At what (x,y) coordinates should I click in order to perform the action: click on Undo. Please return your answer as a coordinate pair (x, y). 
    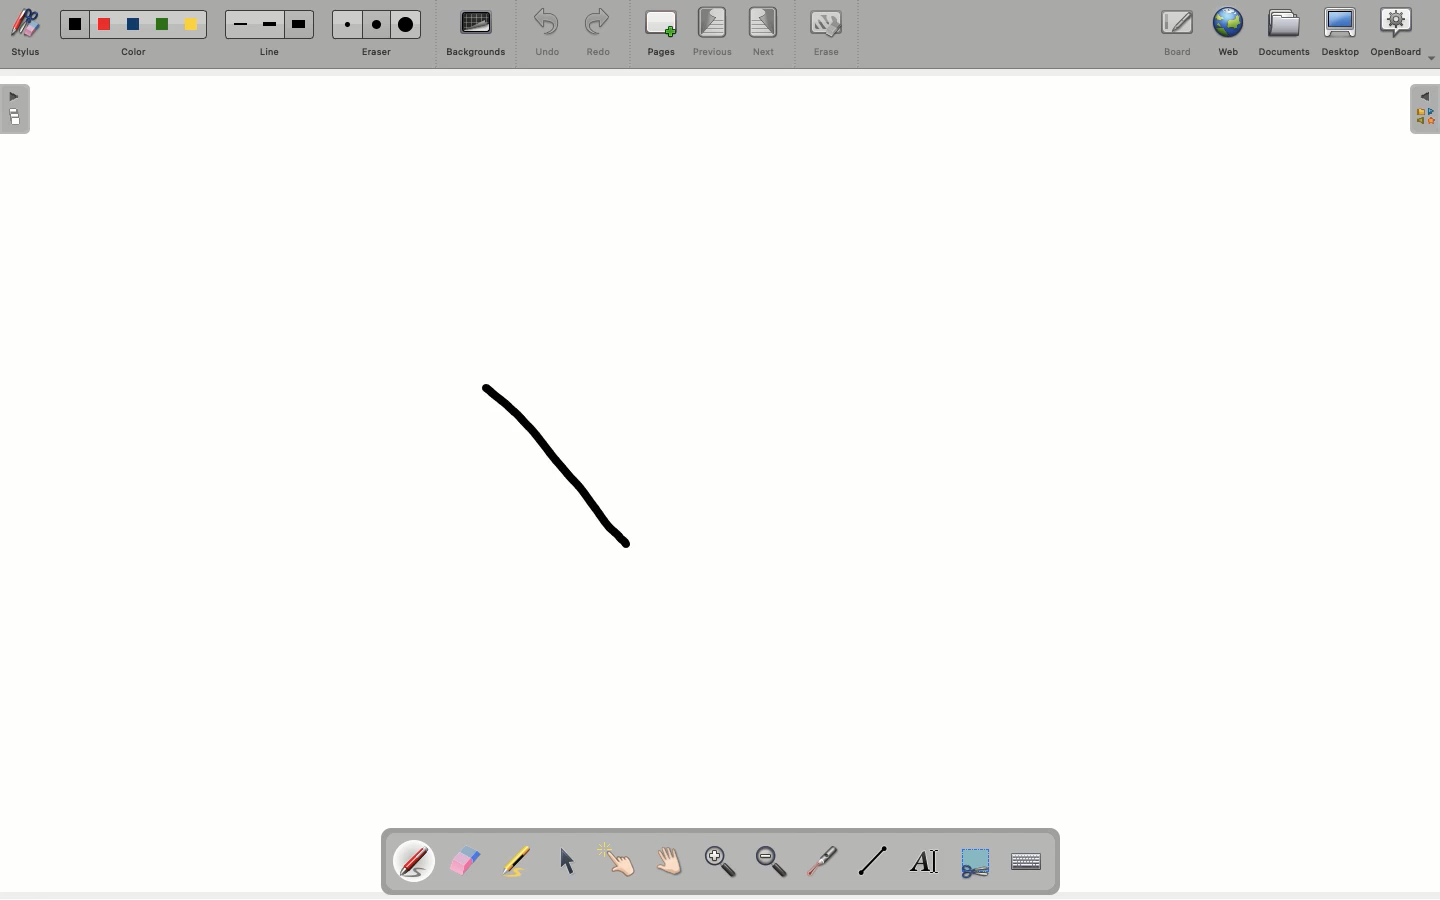
    Looking at the image, I should click on (545, 32).